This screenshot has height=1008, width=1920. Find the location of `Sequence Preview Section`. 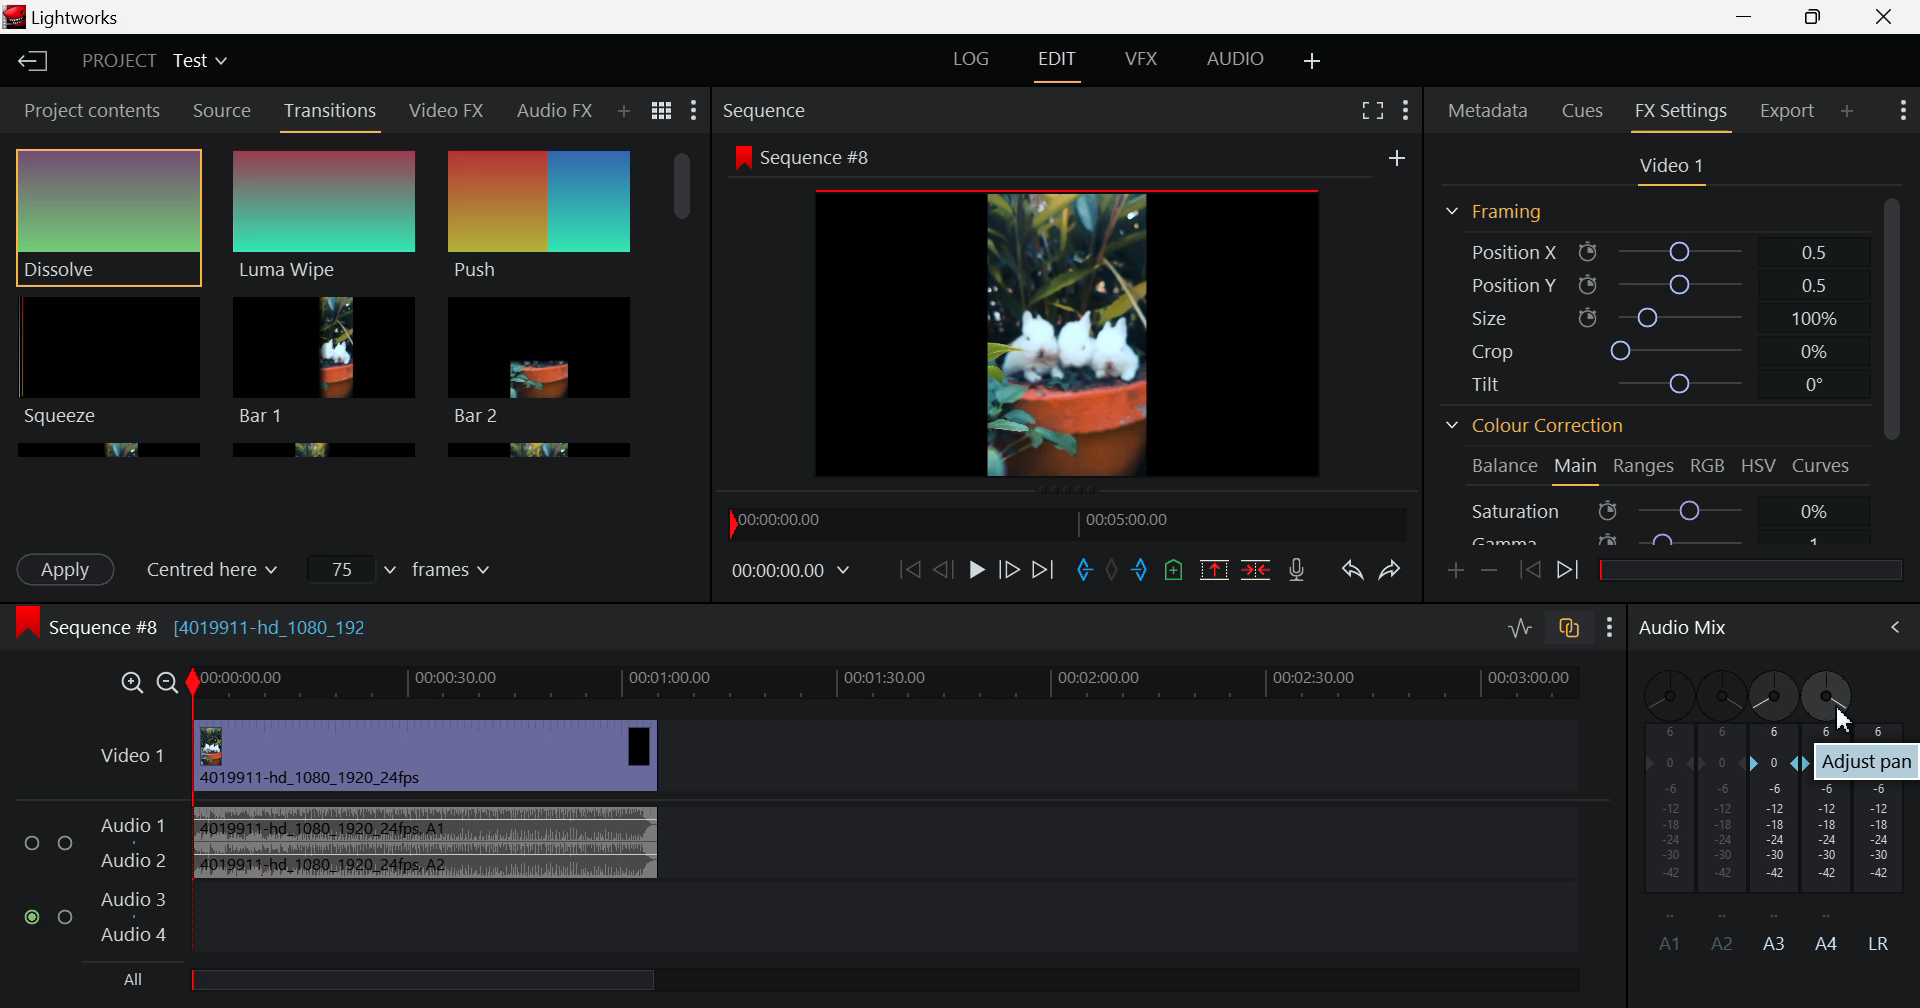

Sequence Preview Section is located at coordinates (769, 110).